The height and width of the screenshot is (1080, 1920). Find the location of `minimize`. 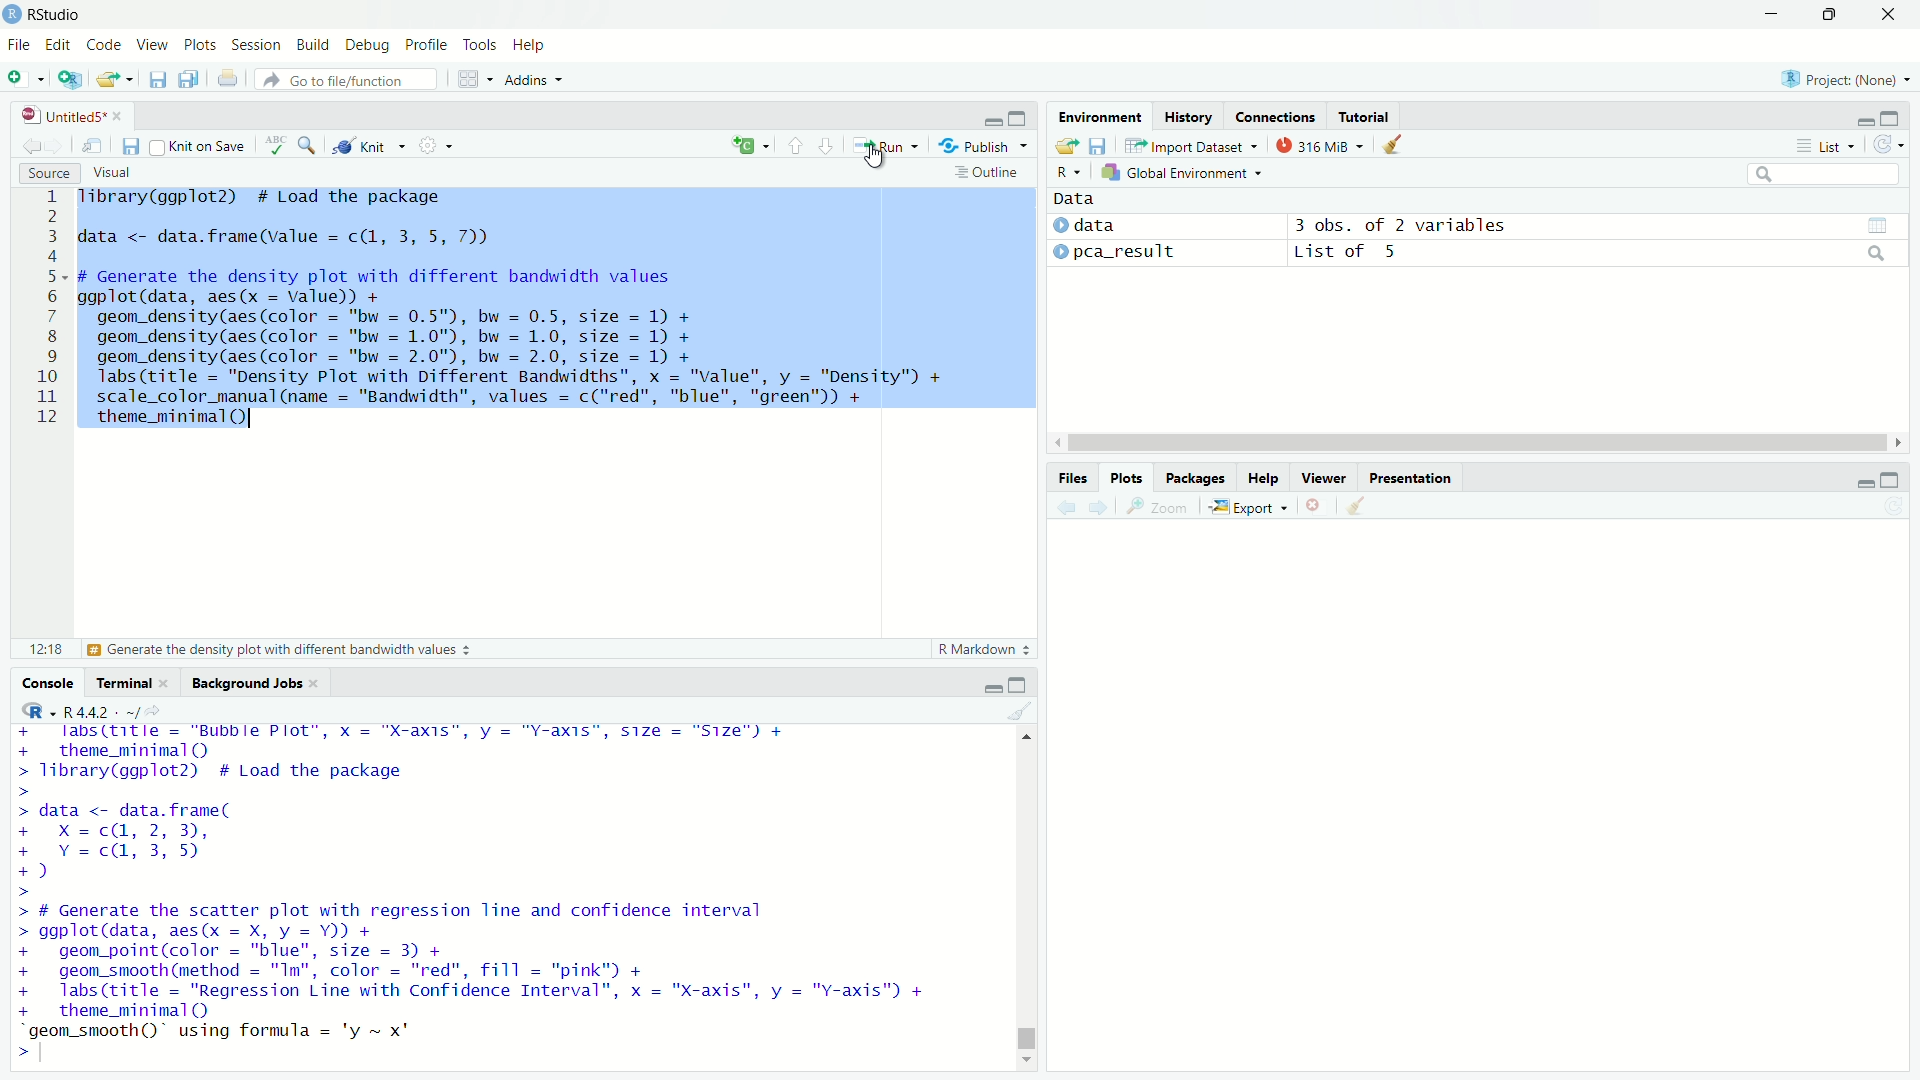

minimize is located at coordinates (991, 688).